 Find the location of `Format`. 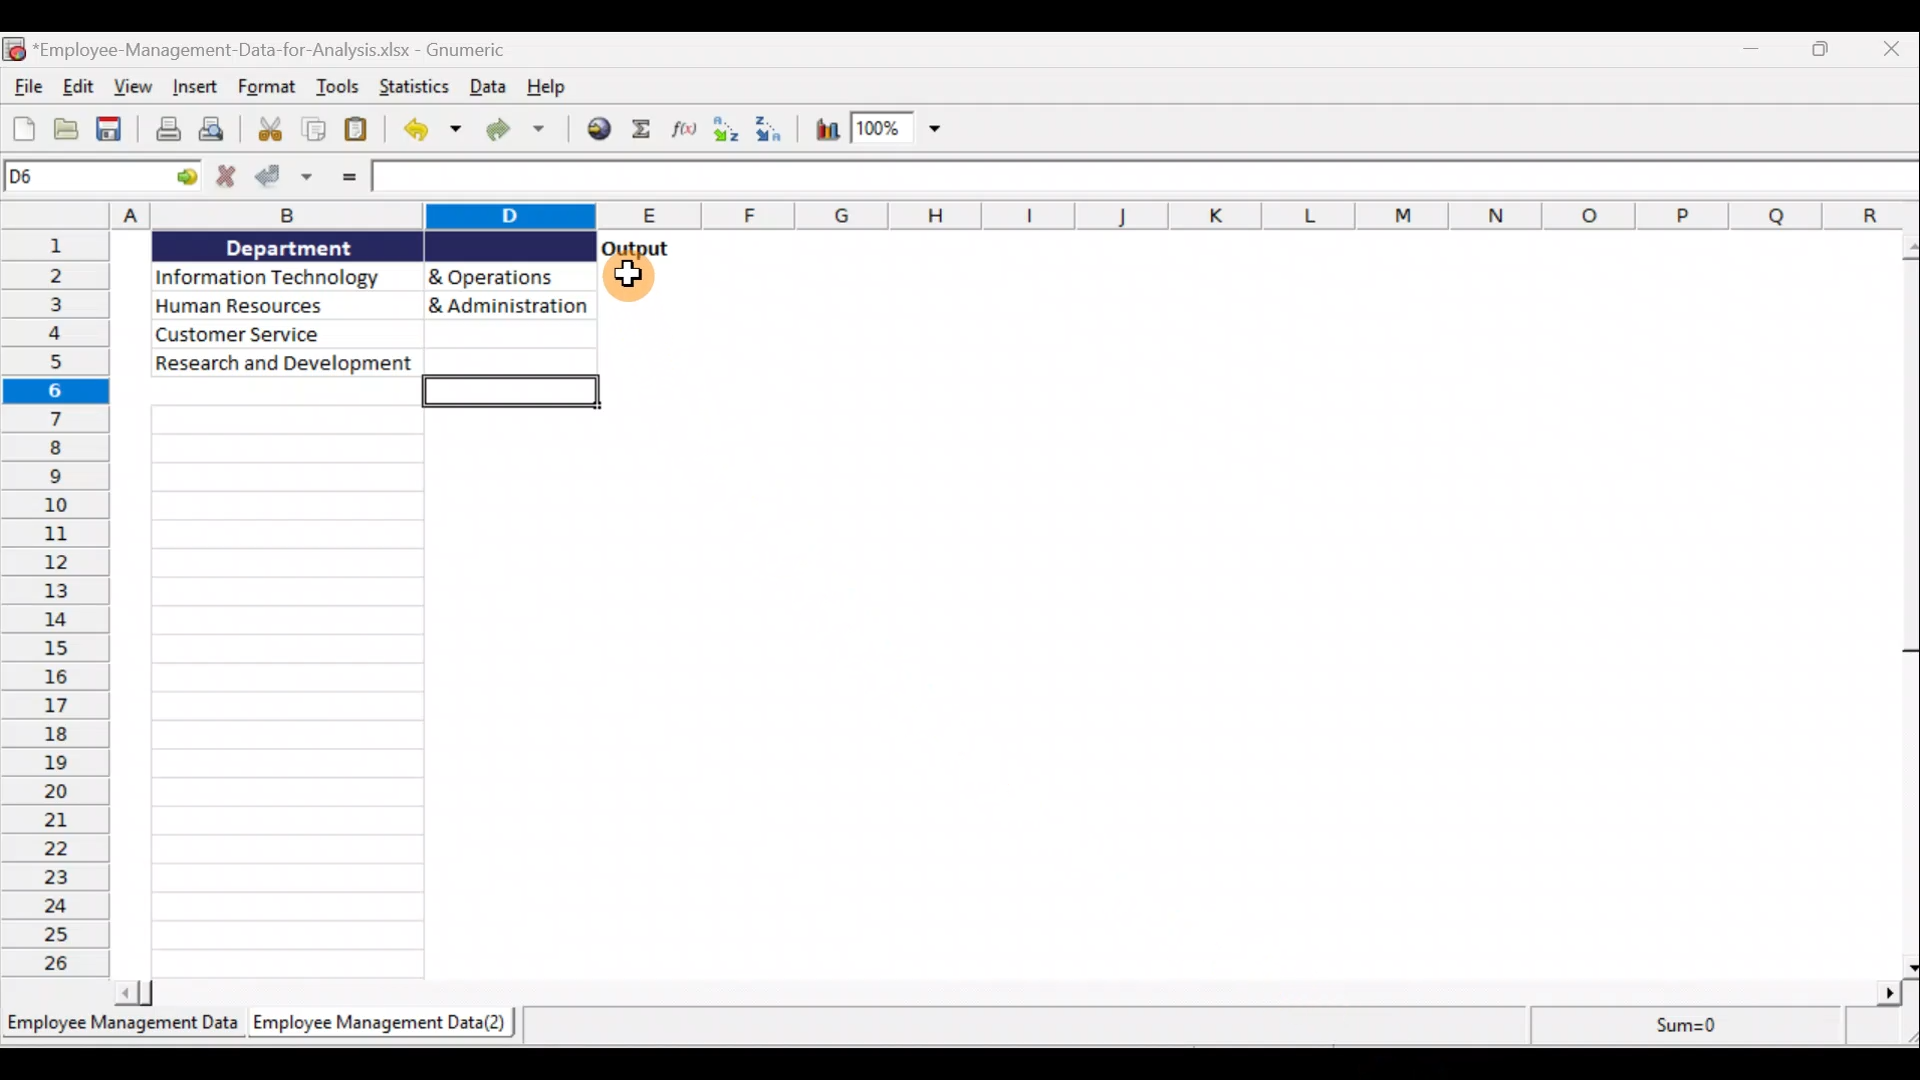

Format is located at coordinates (267, 87).